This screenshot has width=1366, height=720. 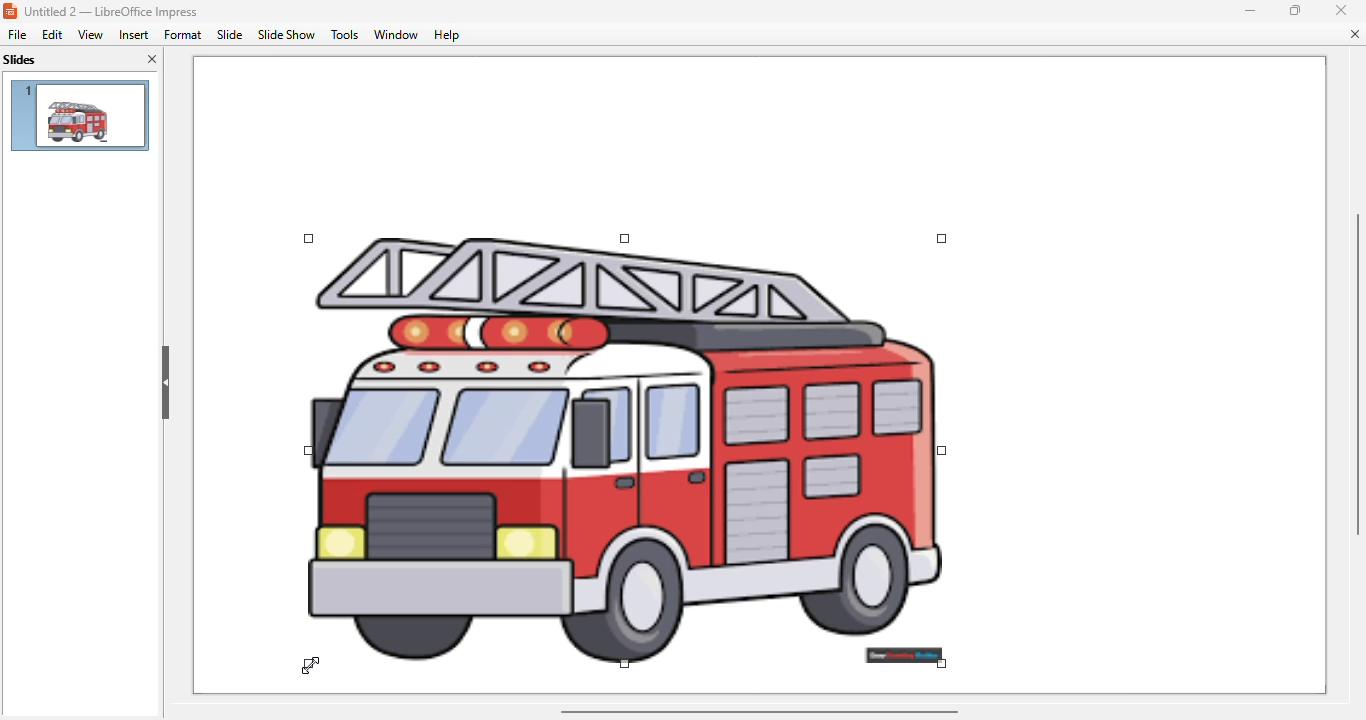 I want to click on corner handles, so click(x=310, y=240).